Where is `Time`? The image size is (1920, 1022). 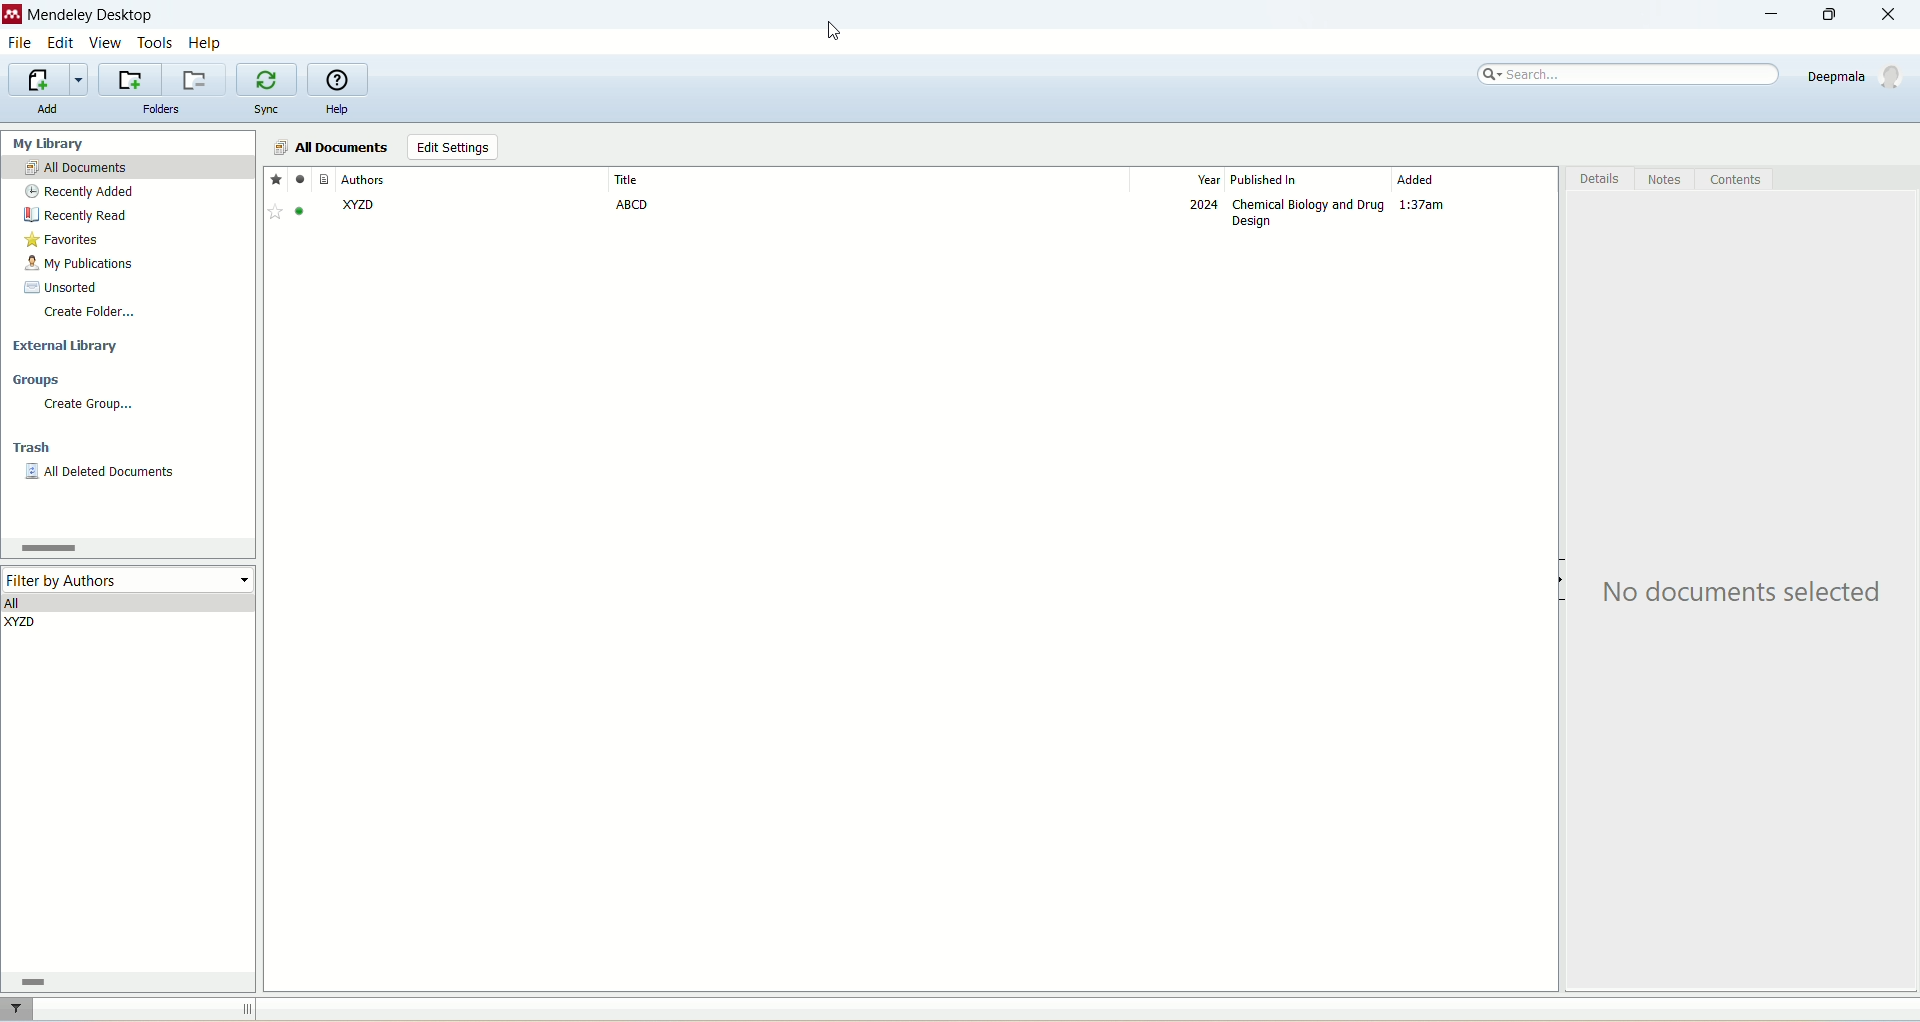
Time is located at coordinates (1435, 206).